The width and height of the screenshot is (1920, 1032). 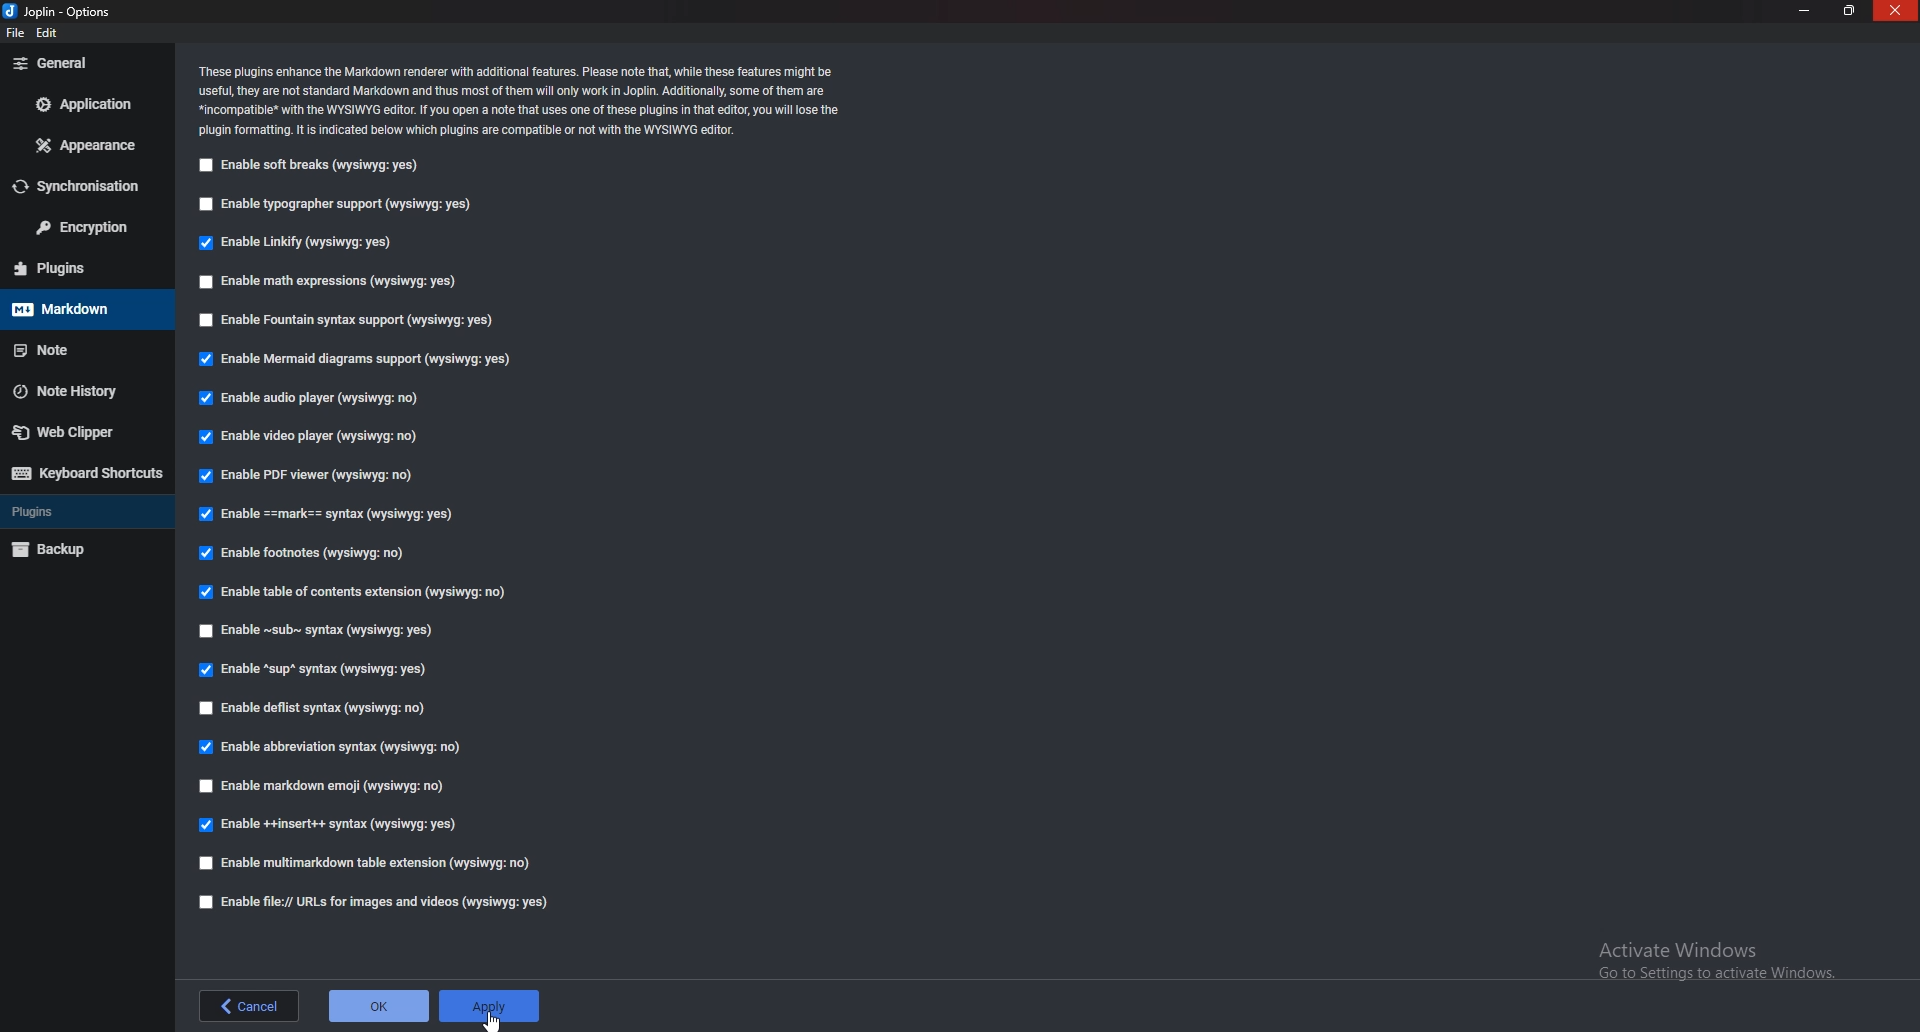 What do you see at coordinates (86, 186) in the screenshot?
I see `Synchronization` at bounding box center [86, 186].